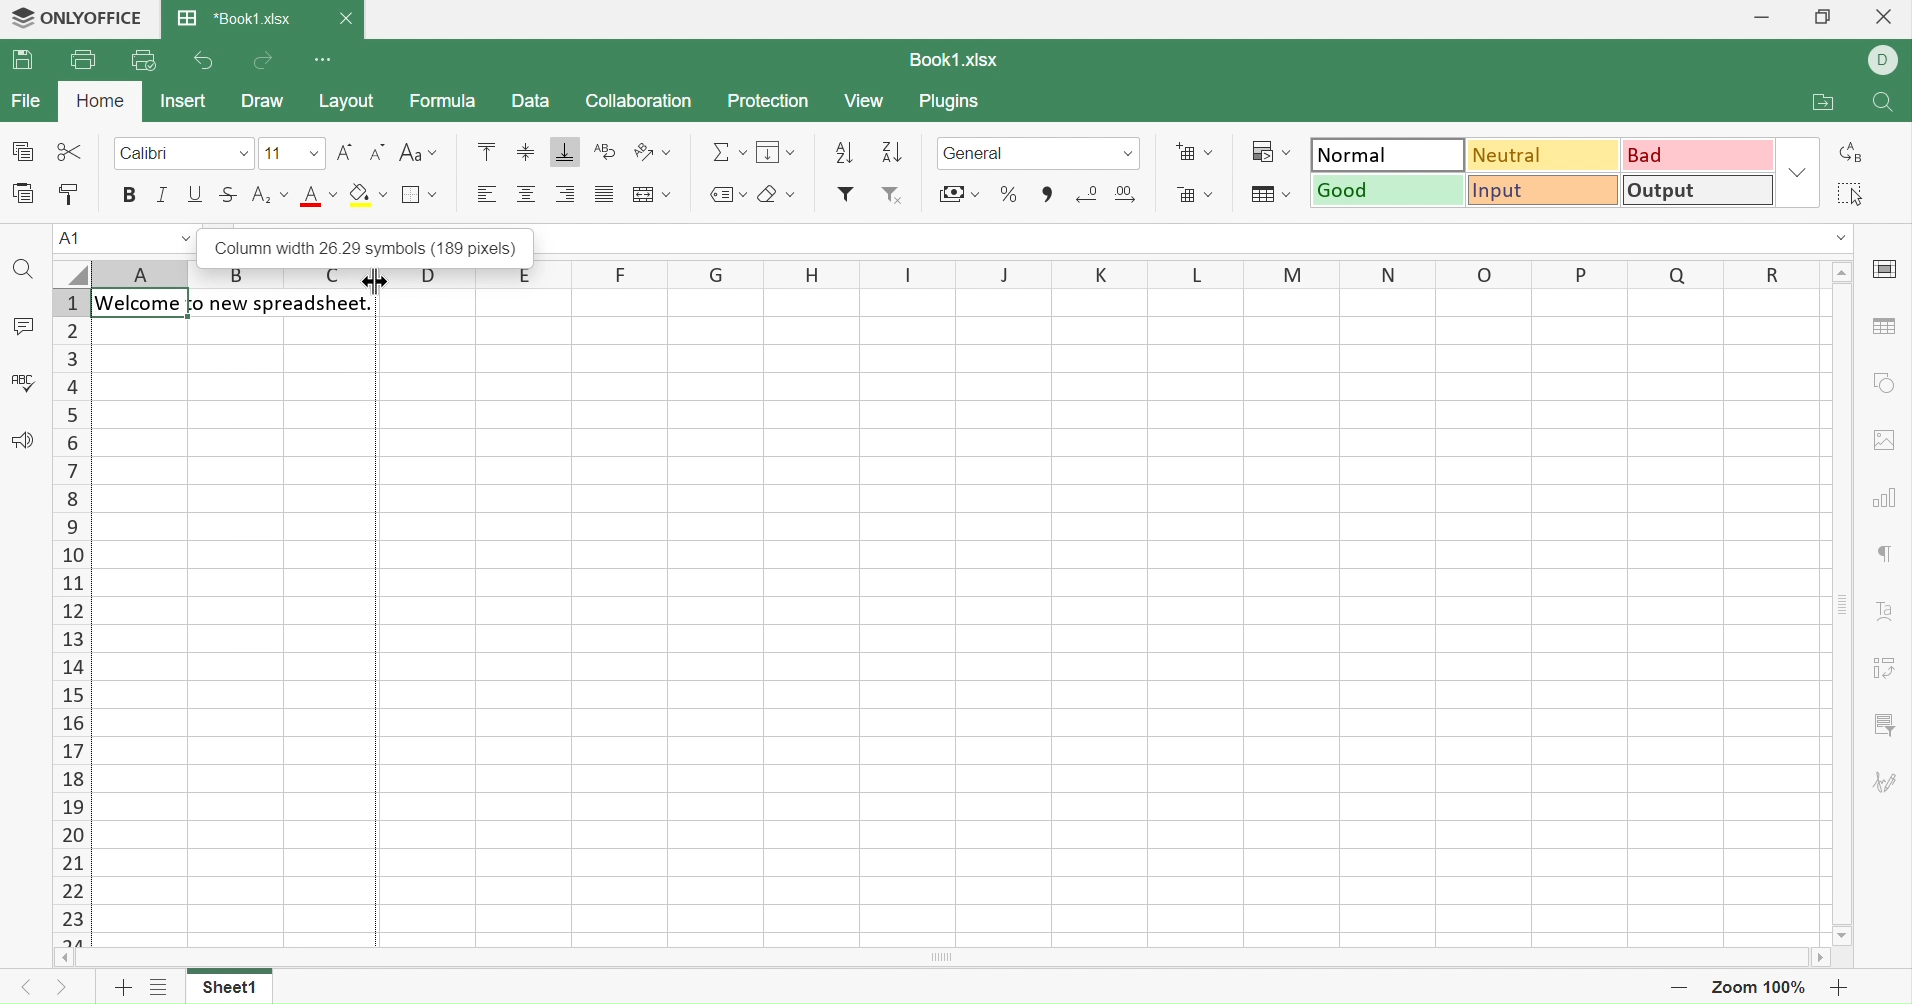 This screenshot has width=1912, height=1004. What do you see at coordinates (130, 193) in the screenshot?
I see `Bold` at bounding box center [130, 193].